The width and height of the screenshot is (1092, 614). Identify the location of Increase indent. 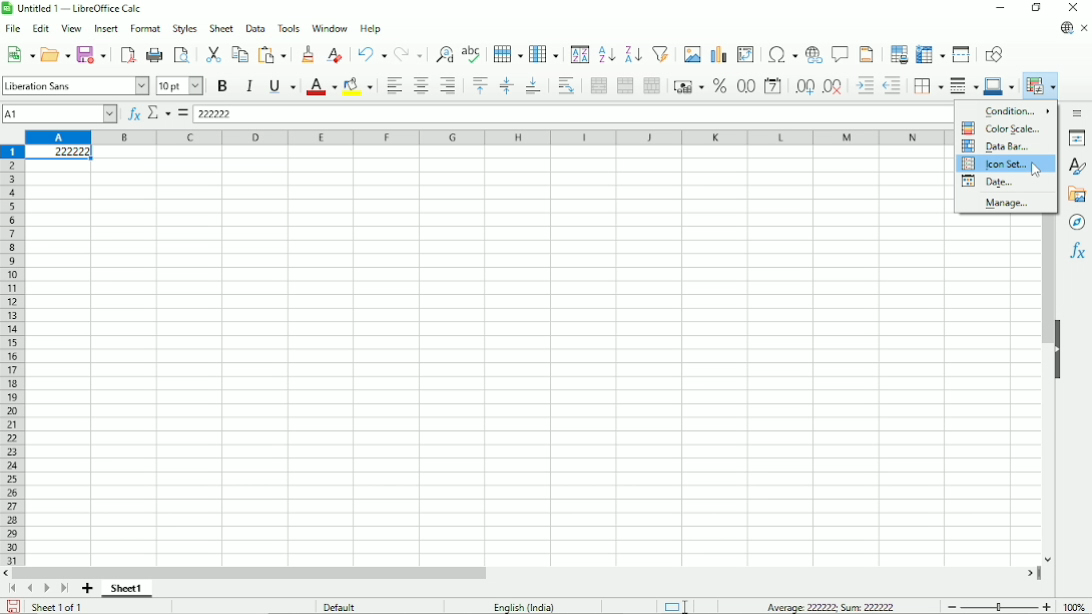
(864, 86).